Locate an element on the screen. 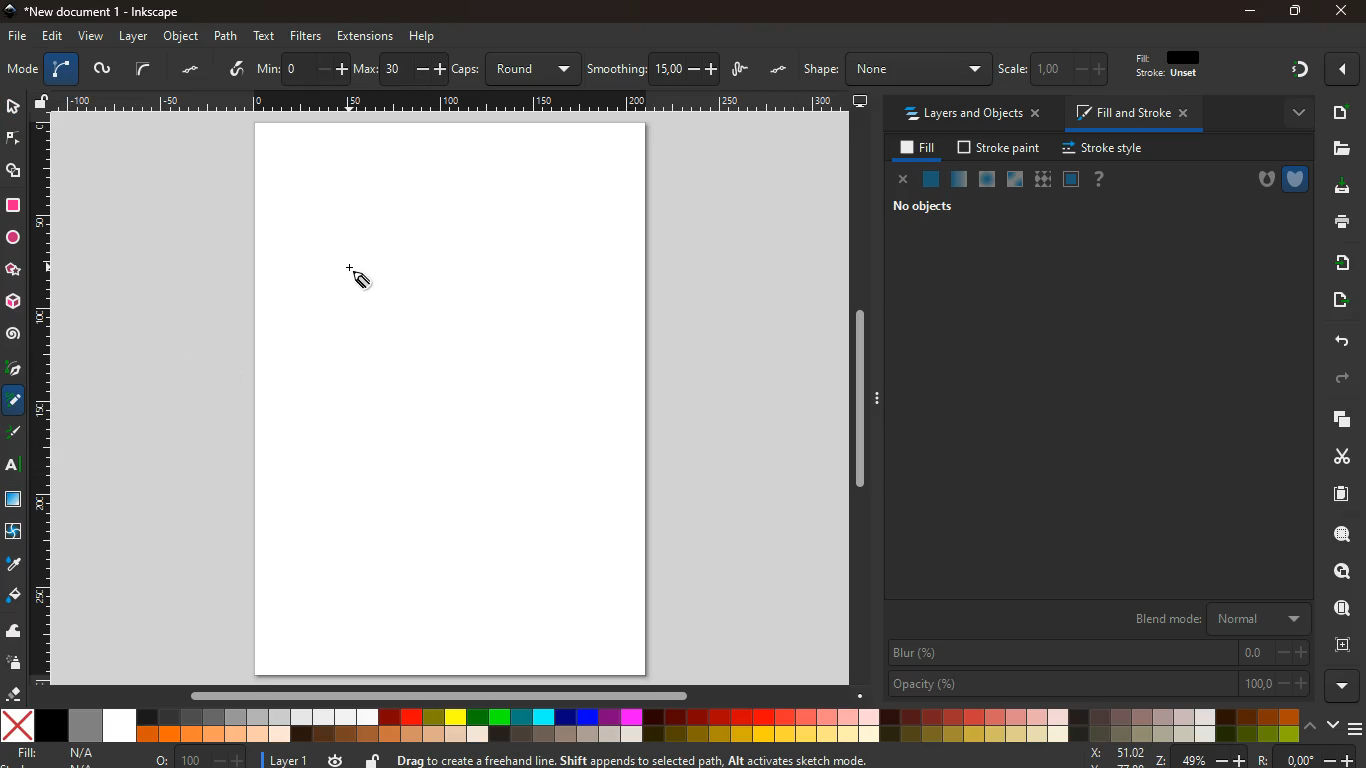 This screenshot has height=768, width=1366. edit is located at coordinates (1163, 69).